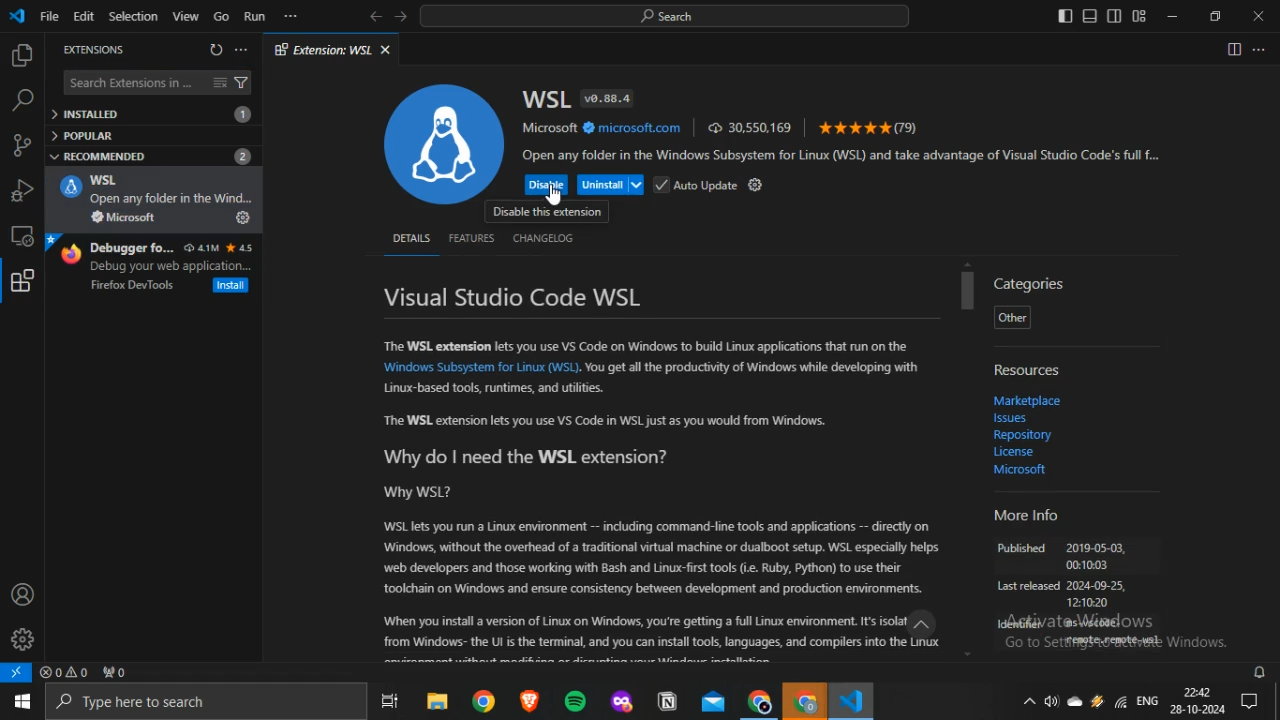  What do you see at coordinates (438, 700) in the screenshot?
I see `file explorer` at bounding box center [438, 700].